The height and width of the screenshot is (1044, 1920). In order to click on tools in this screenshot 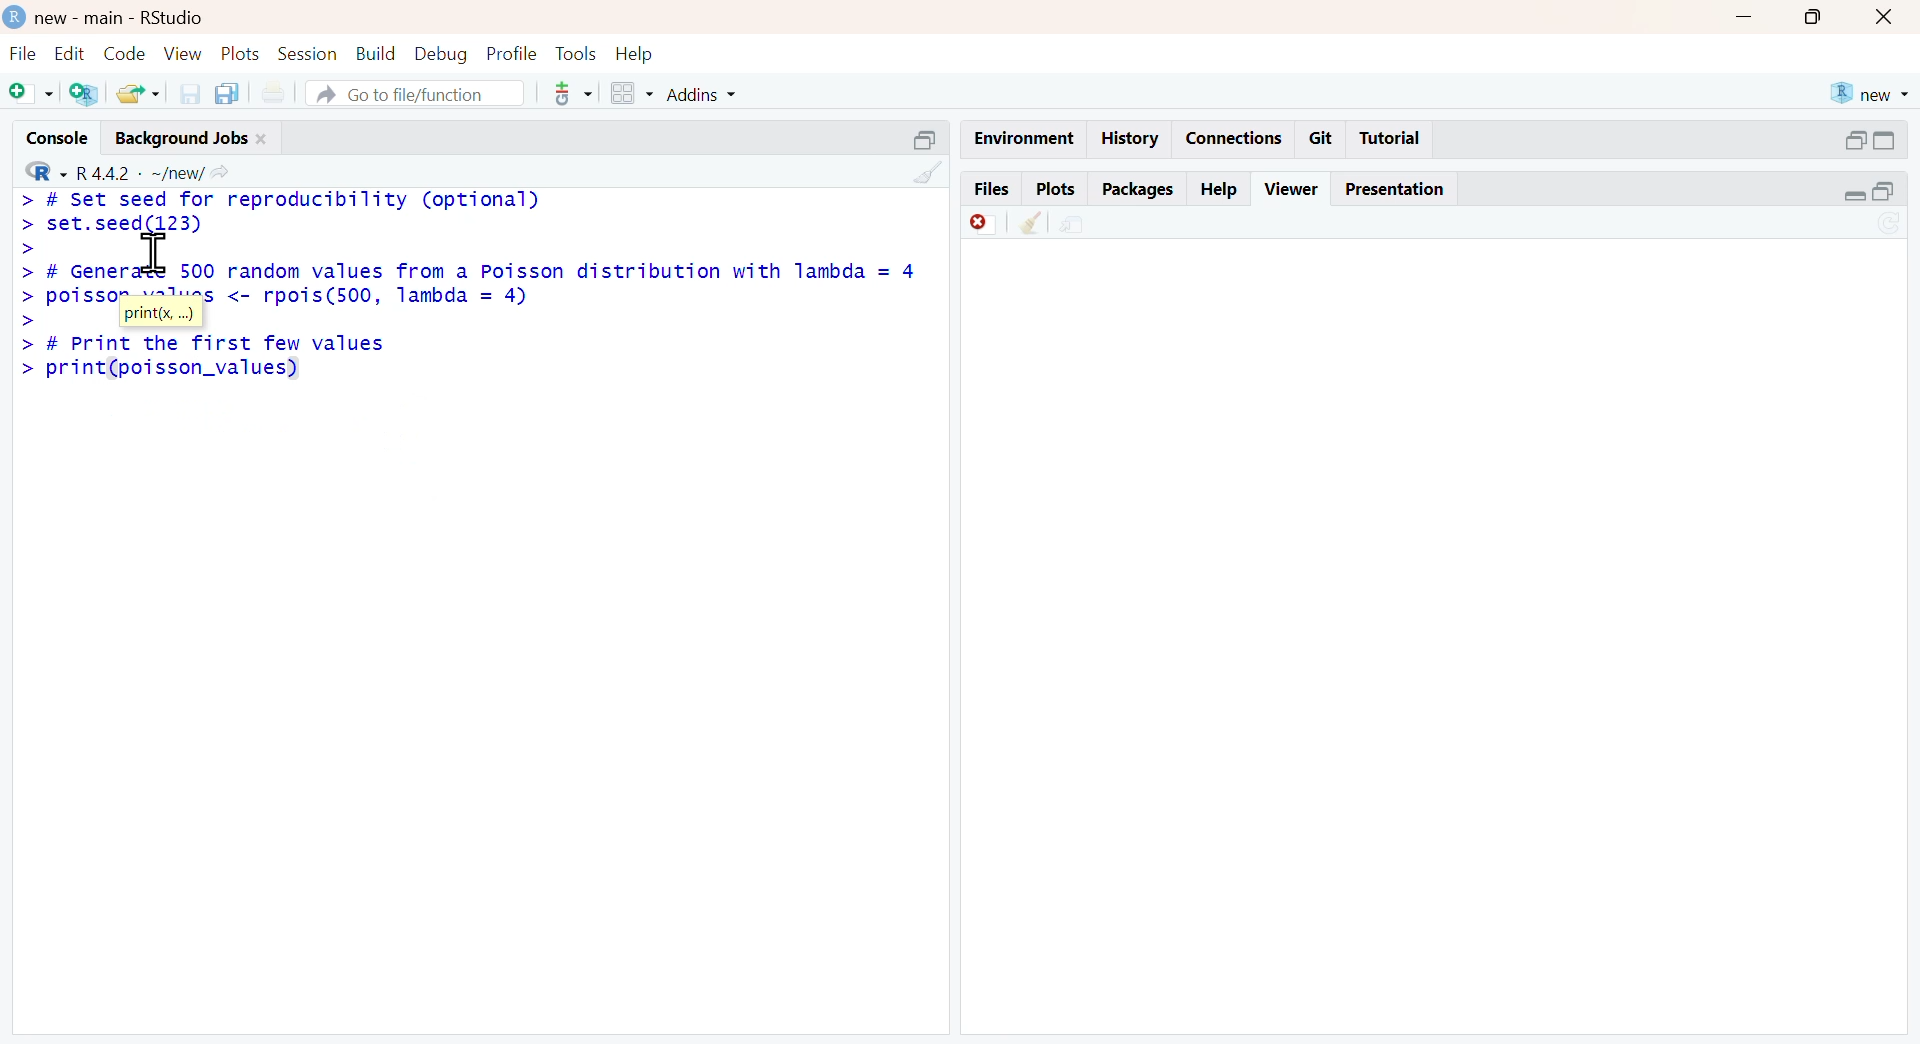, I will do `click(574, 93)`.